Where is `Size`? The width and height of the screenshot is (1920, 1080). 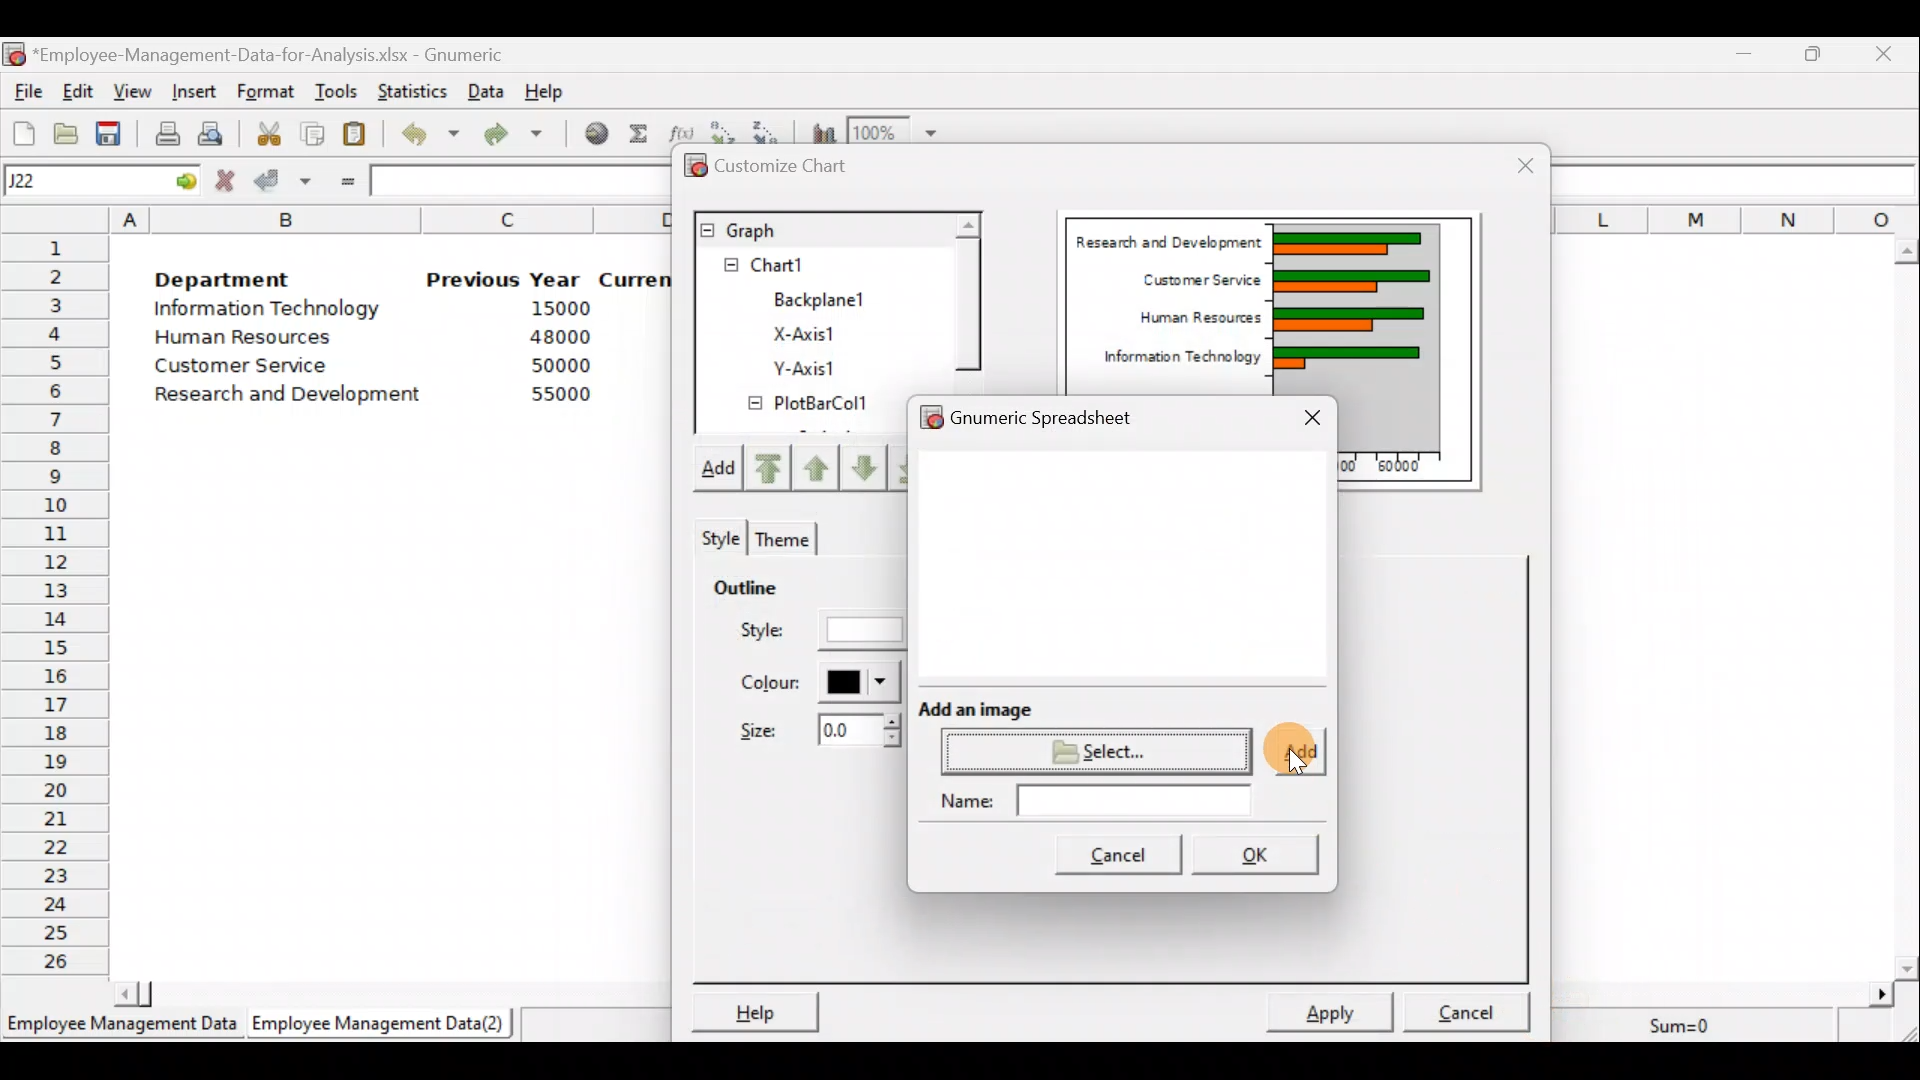
Size is located at coordinates (809, 736).